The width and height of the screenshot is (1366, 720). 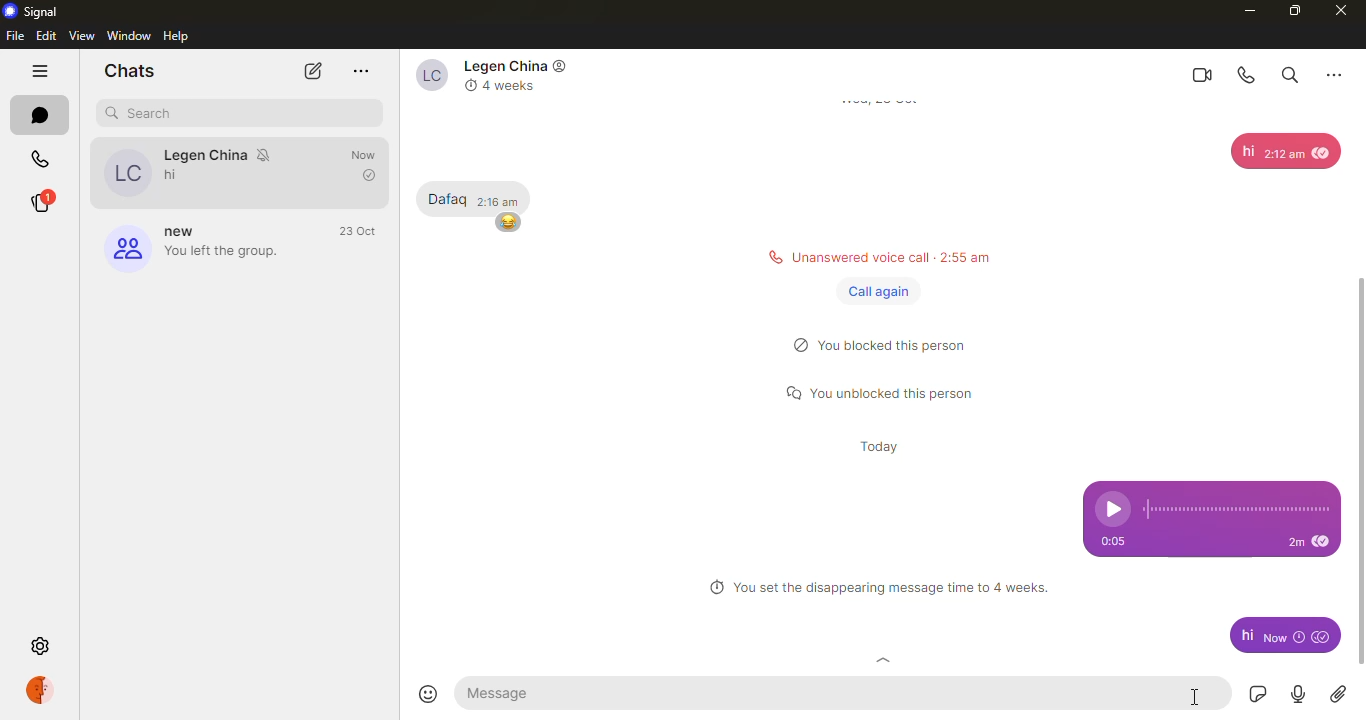 What do you see at coordinates (879, 291) in the screenshot?
I see `call again` at bounding box center [879, 291].